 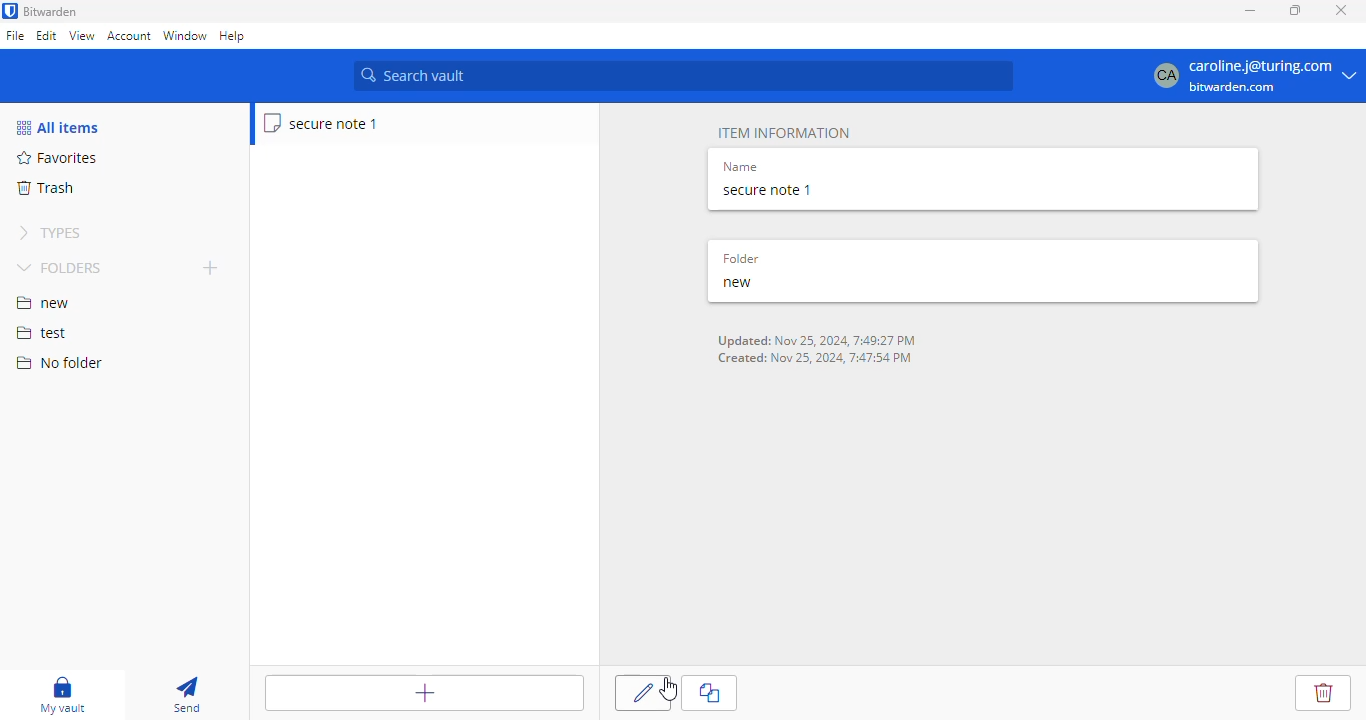 What do you see at coordinates (81, 35) in the screenshot?
I see `view` at bounding box center [81, 35].